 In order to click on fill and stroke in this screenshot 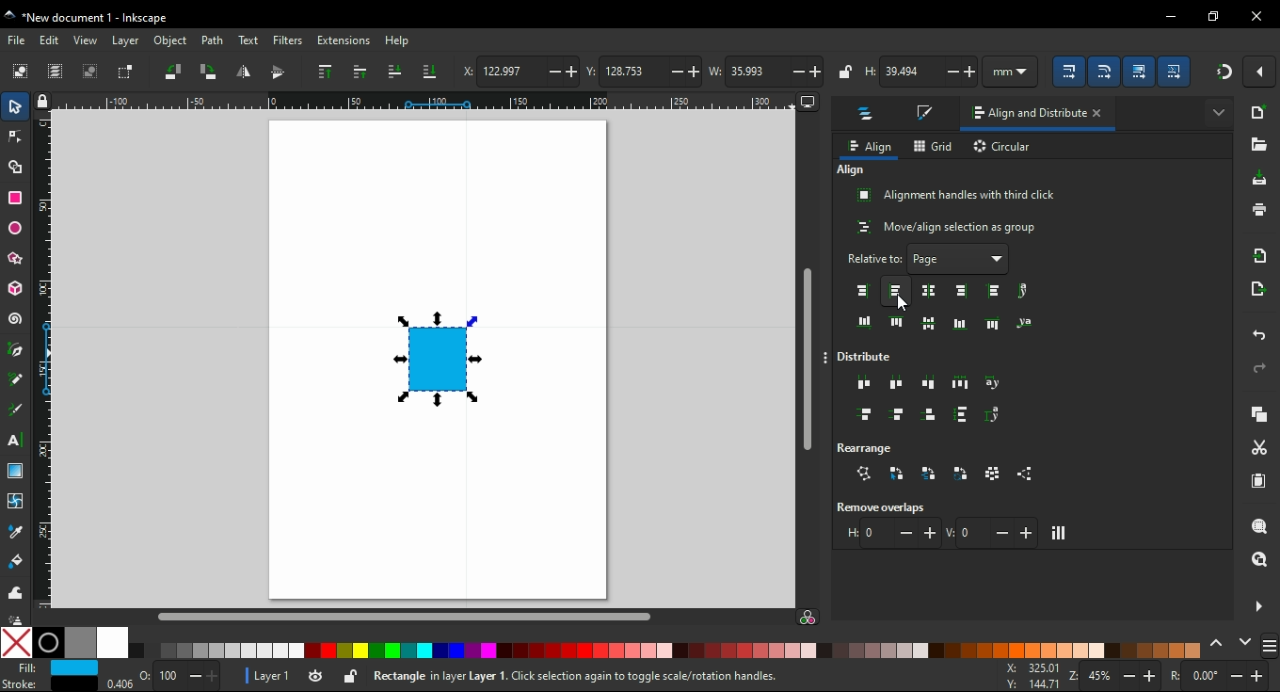, I will do `click(923, 114)`.